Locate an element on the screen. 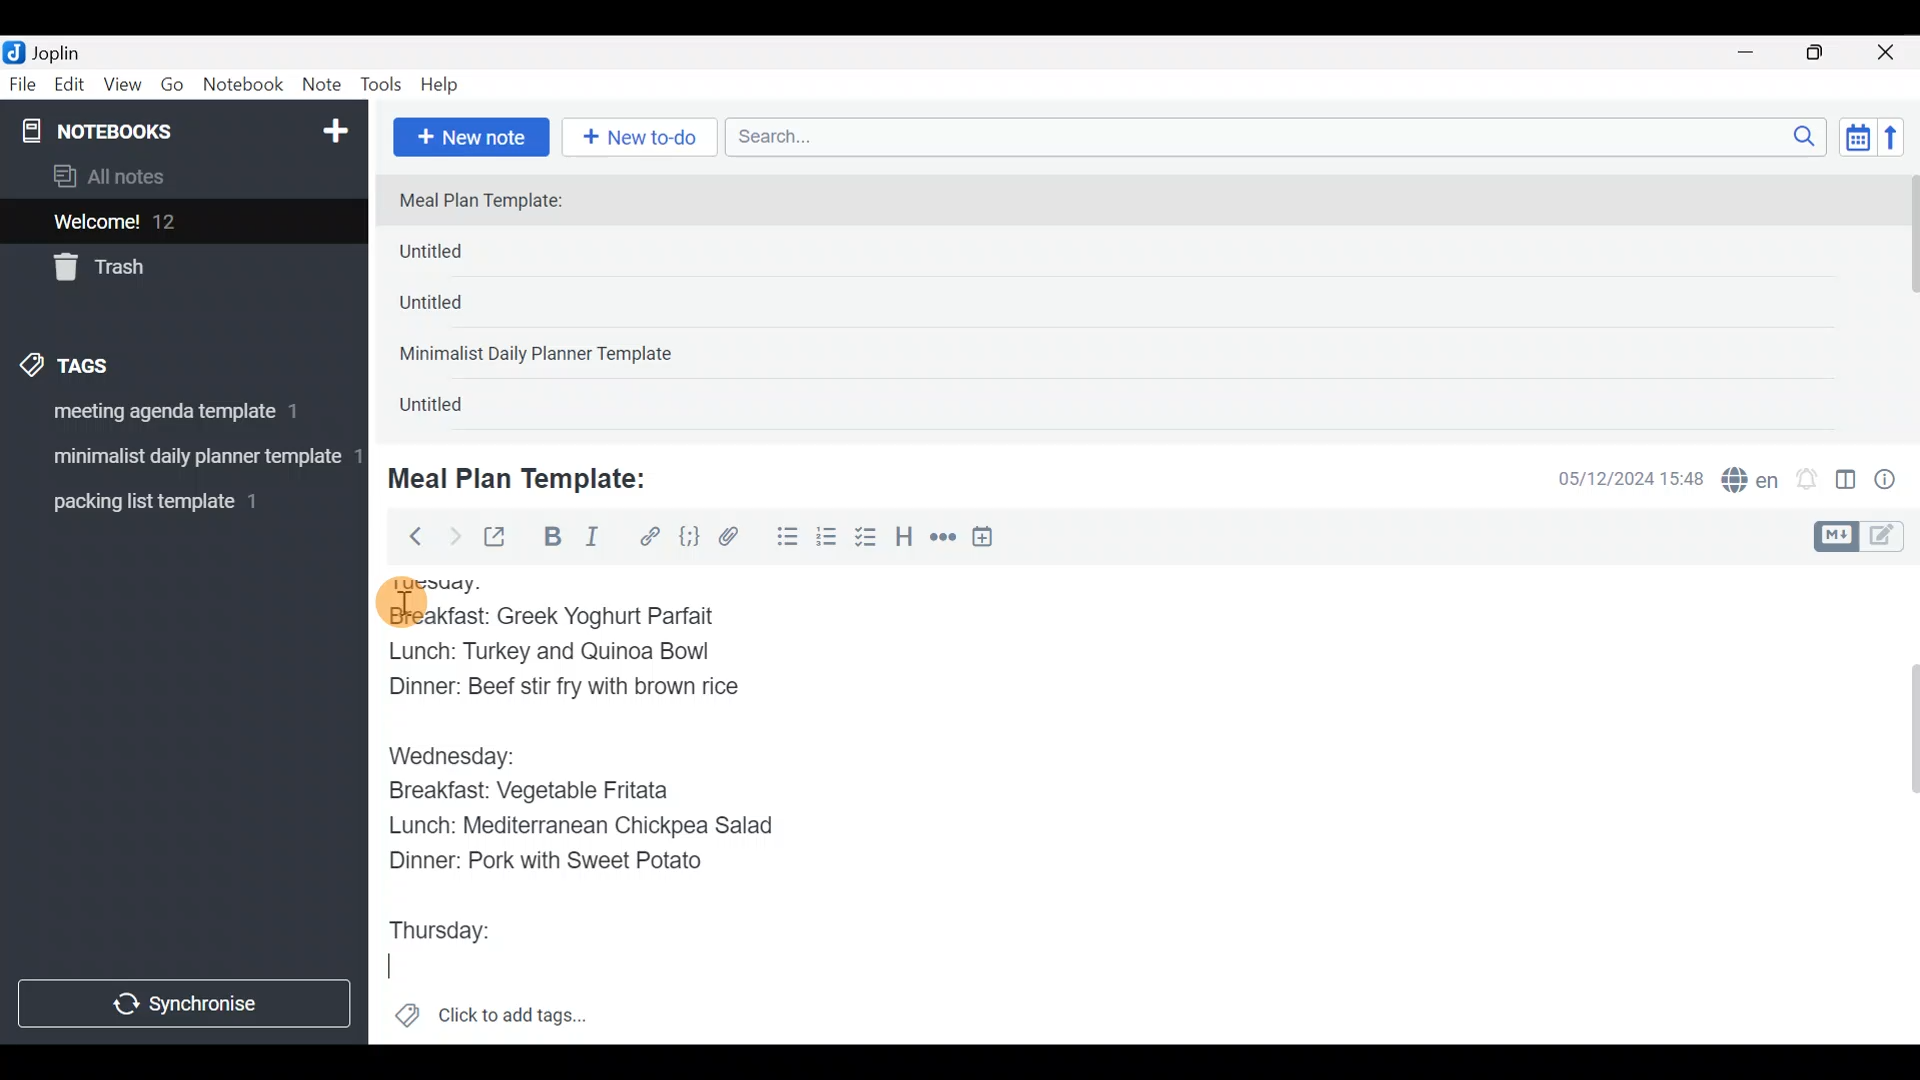 The height and width of the screenshot is (1080, 1920). Minimalist Daily Planner Template is located at coordinates (542, 356).